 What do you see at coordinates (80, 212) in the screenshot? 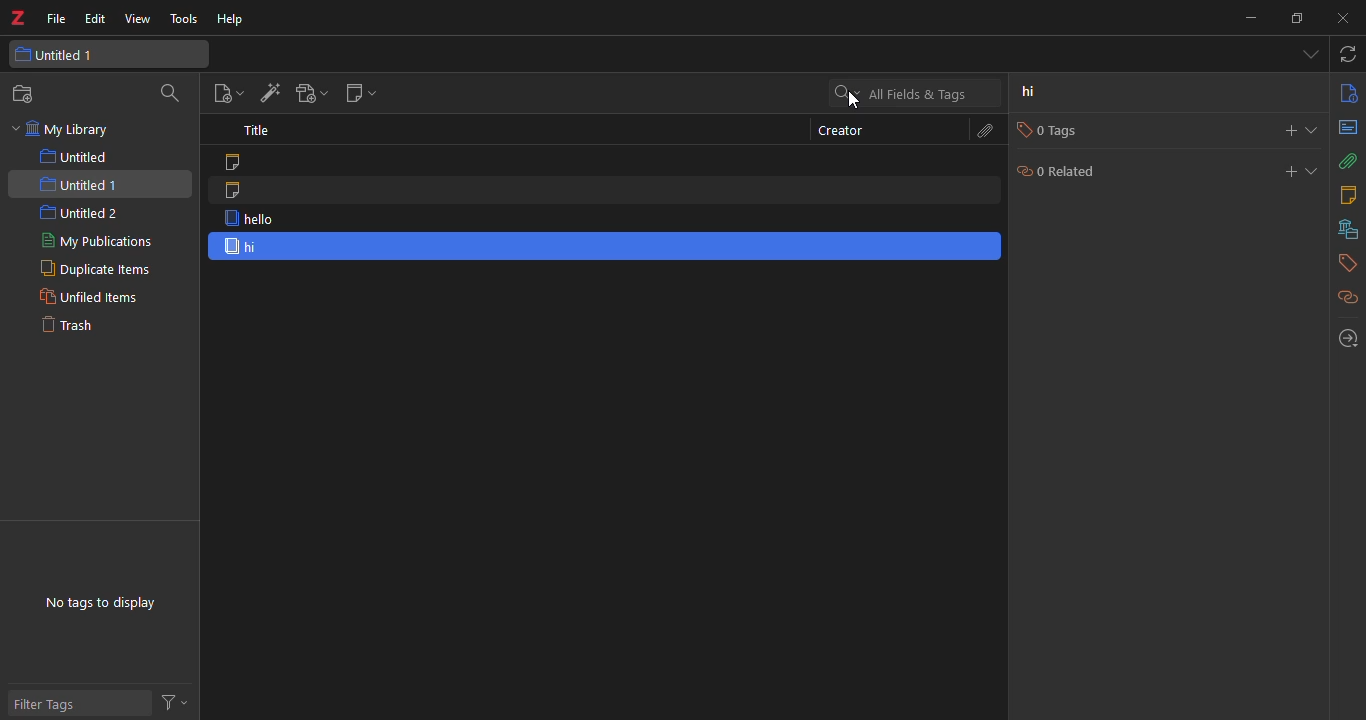
I see `untitled 2` at bounding box center [80, 212].